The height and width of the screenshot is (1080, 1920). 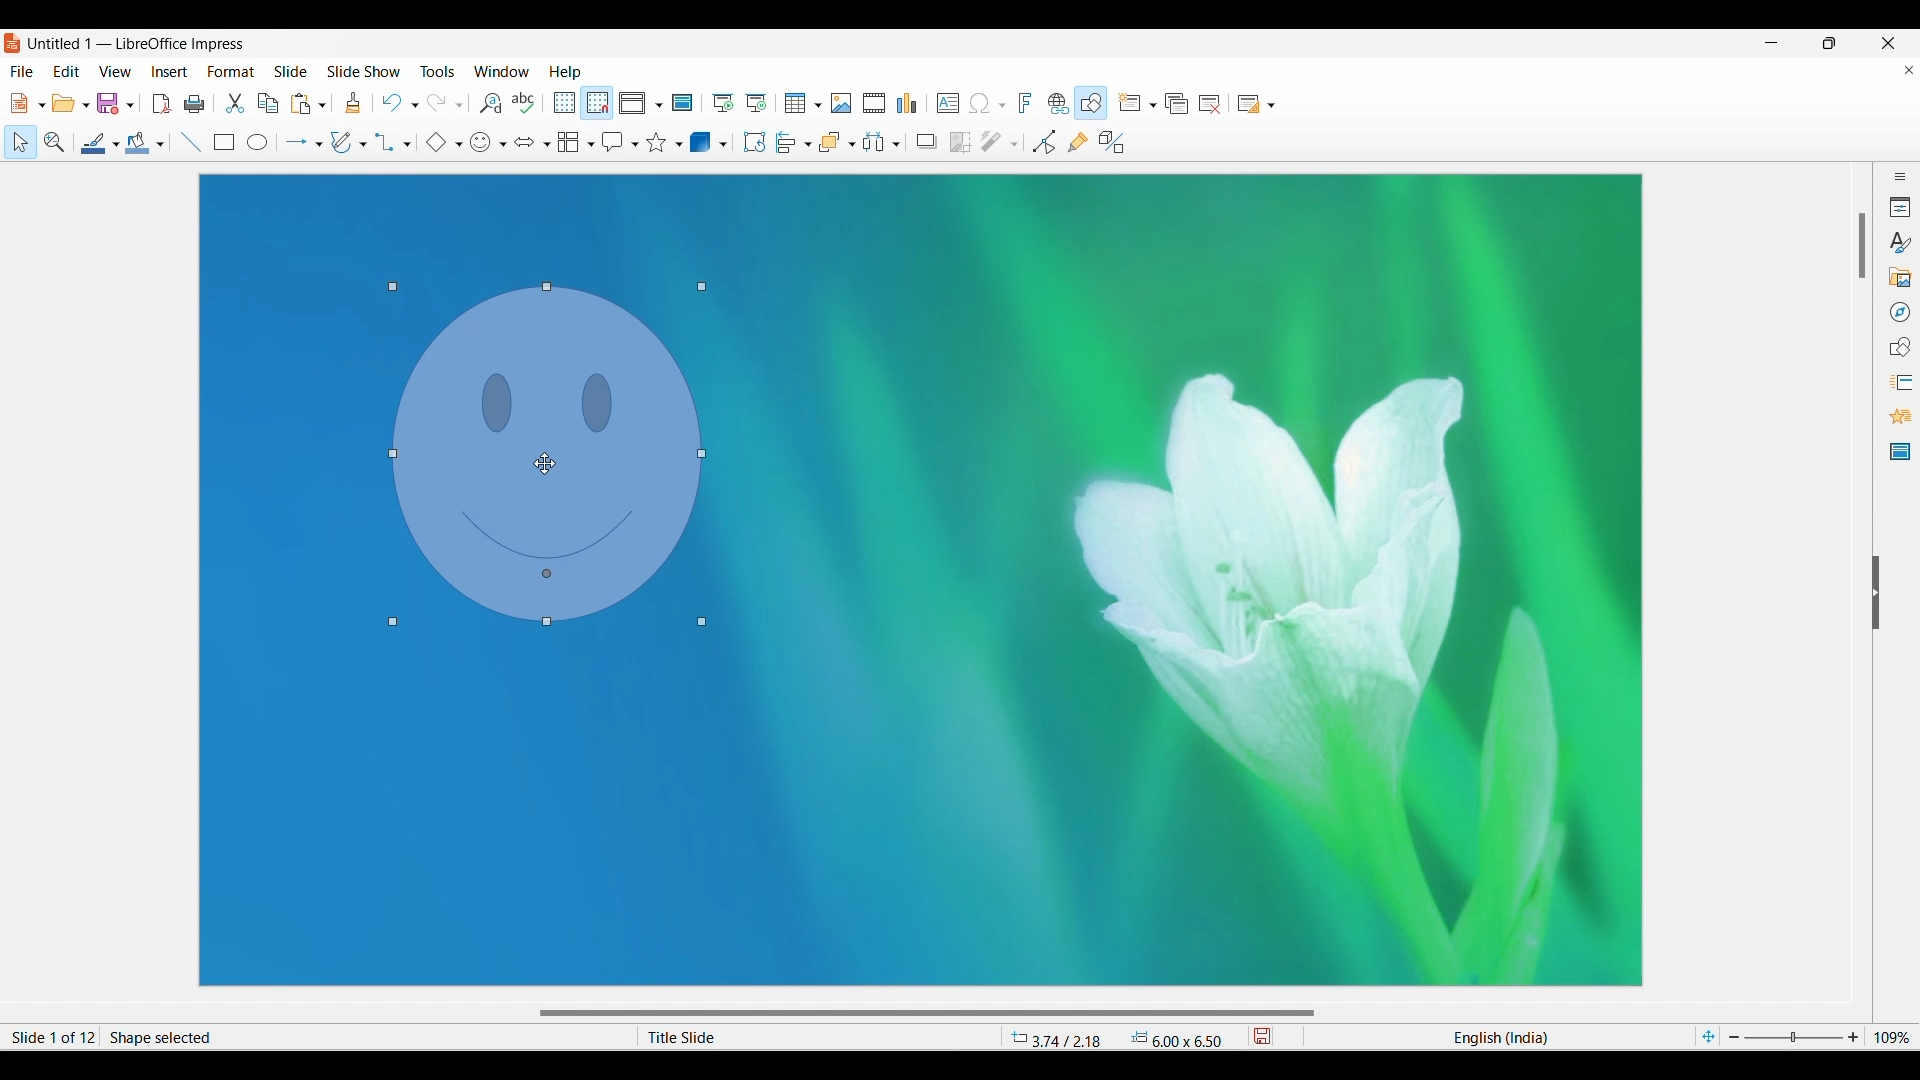 I want to click on Undo, so click(x=392, y=103).